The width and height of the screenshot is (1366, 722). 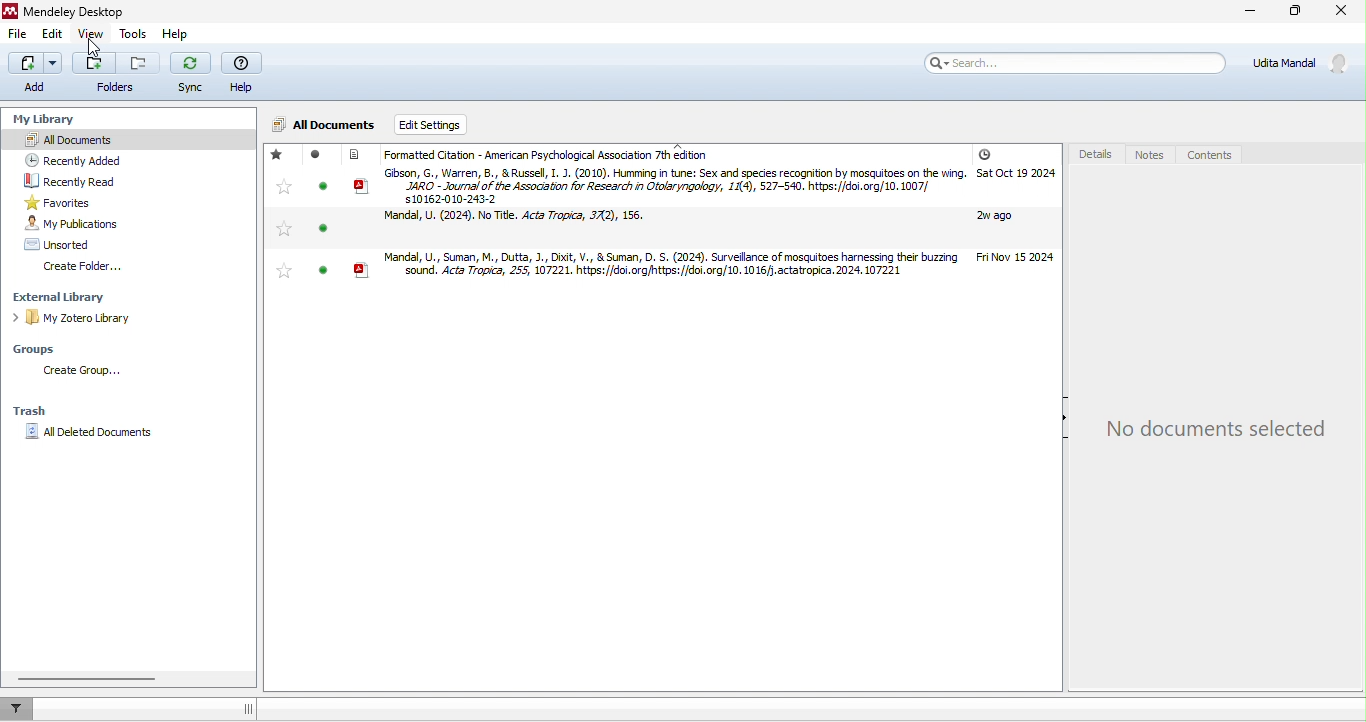 I want to click on favourites, so click(x=86, y=202).